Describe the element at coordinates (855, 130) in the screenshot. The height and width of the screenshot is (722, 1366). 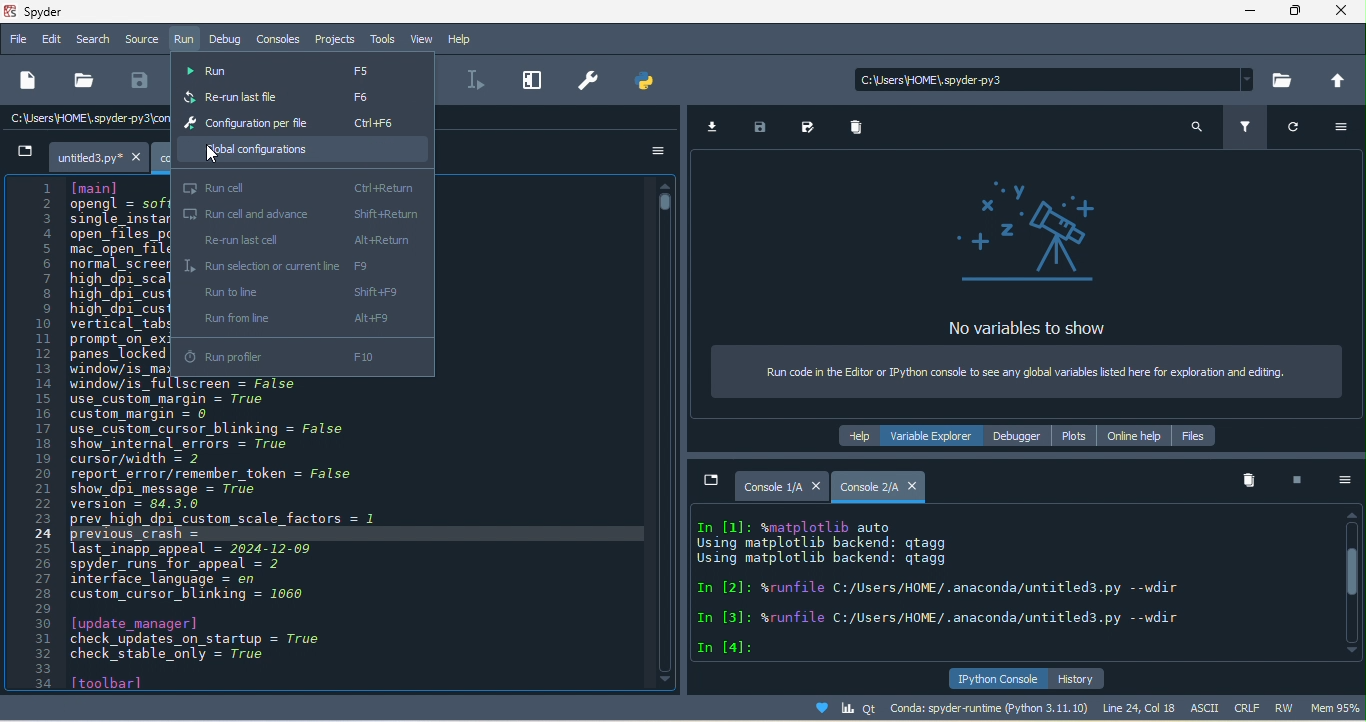
I see `remove all` at that location.